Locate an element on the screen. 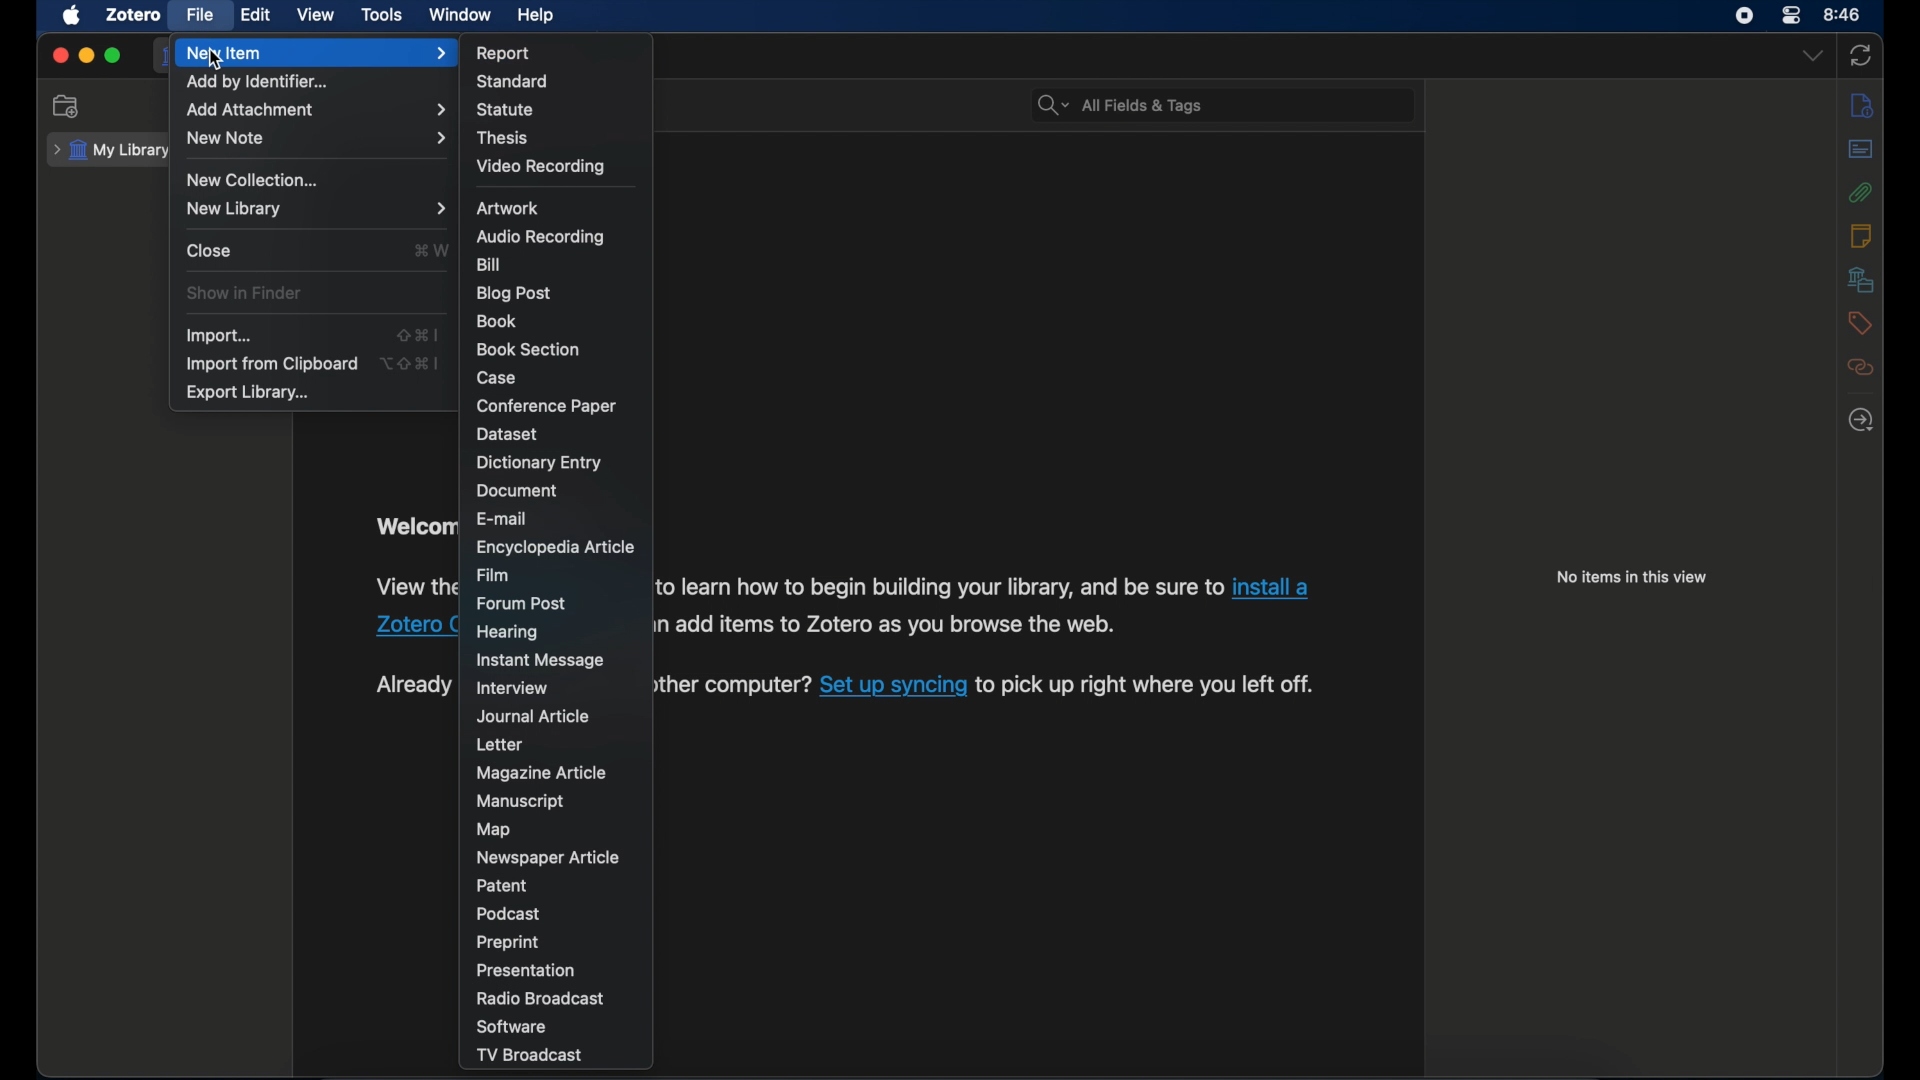 Image resolution: width=1920 pixels, height=1080 pixels. shortcut is located at coordinates (410, 364).